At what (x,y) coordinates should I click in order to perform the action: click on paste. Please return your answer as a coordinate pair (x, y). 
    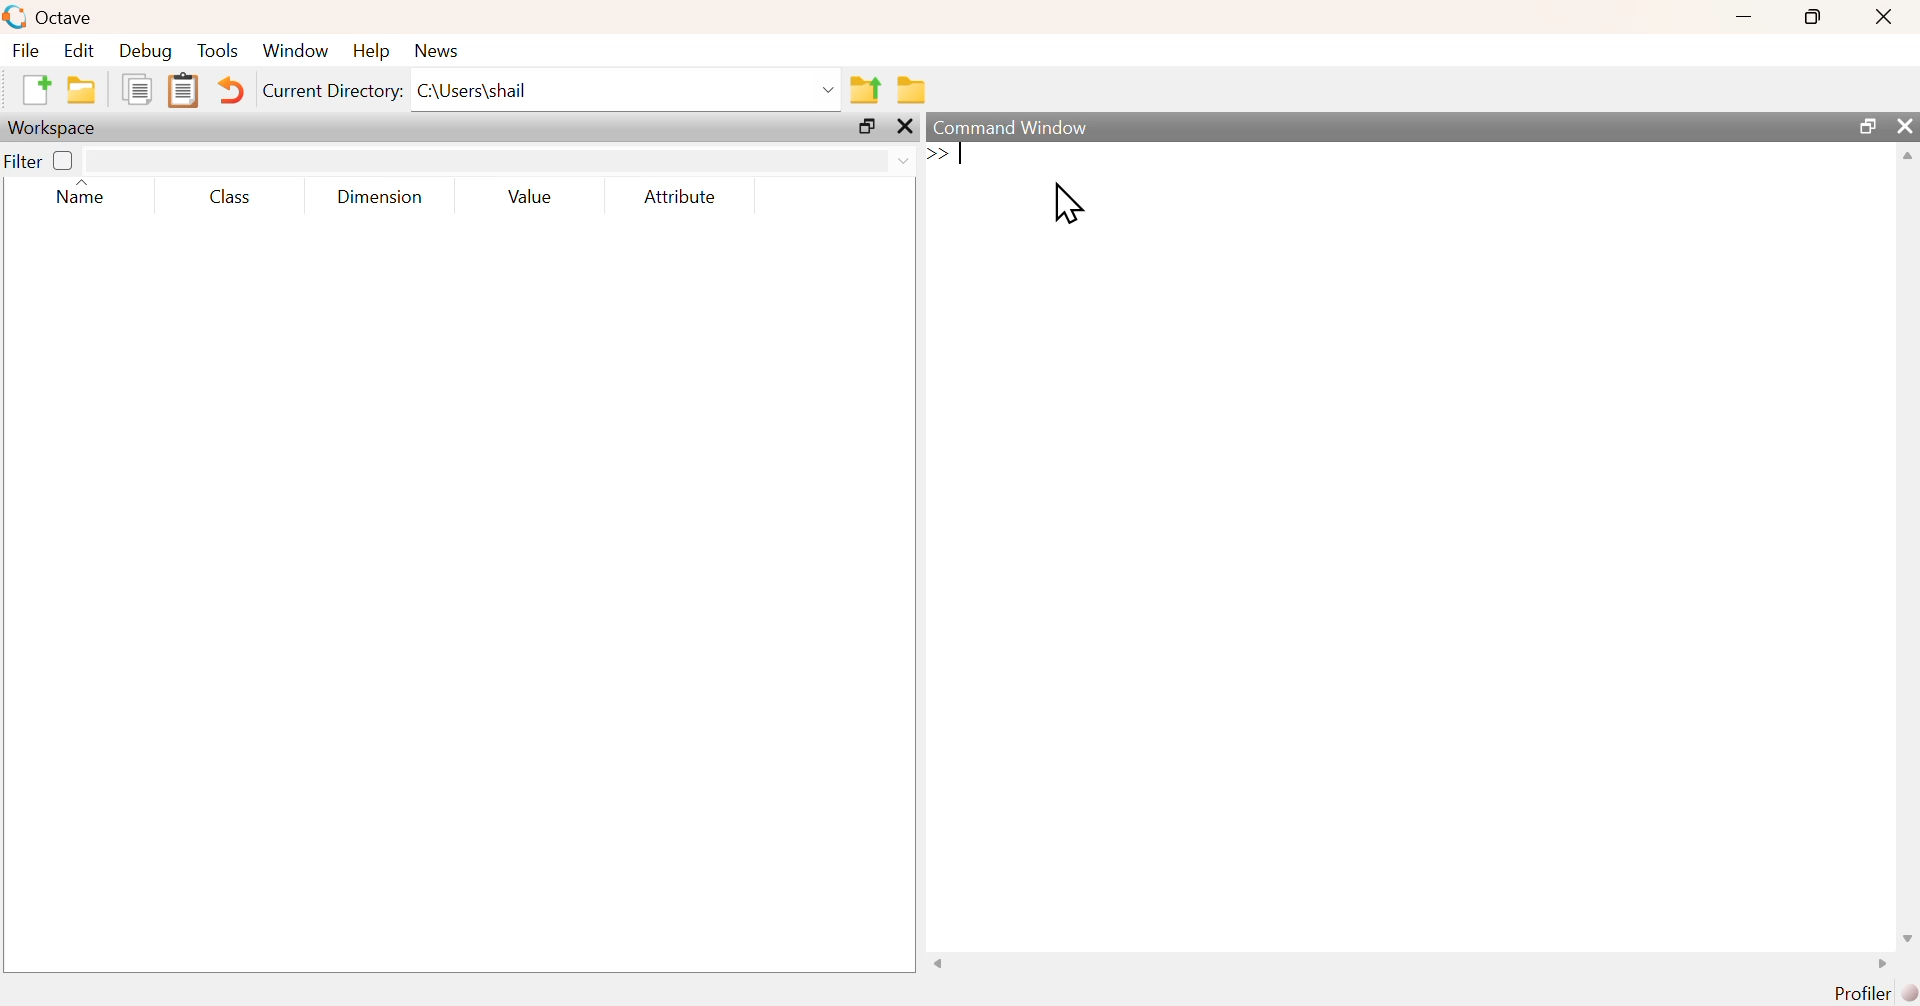
    Looking at the image, I should click on (185, 91).